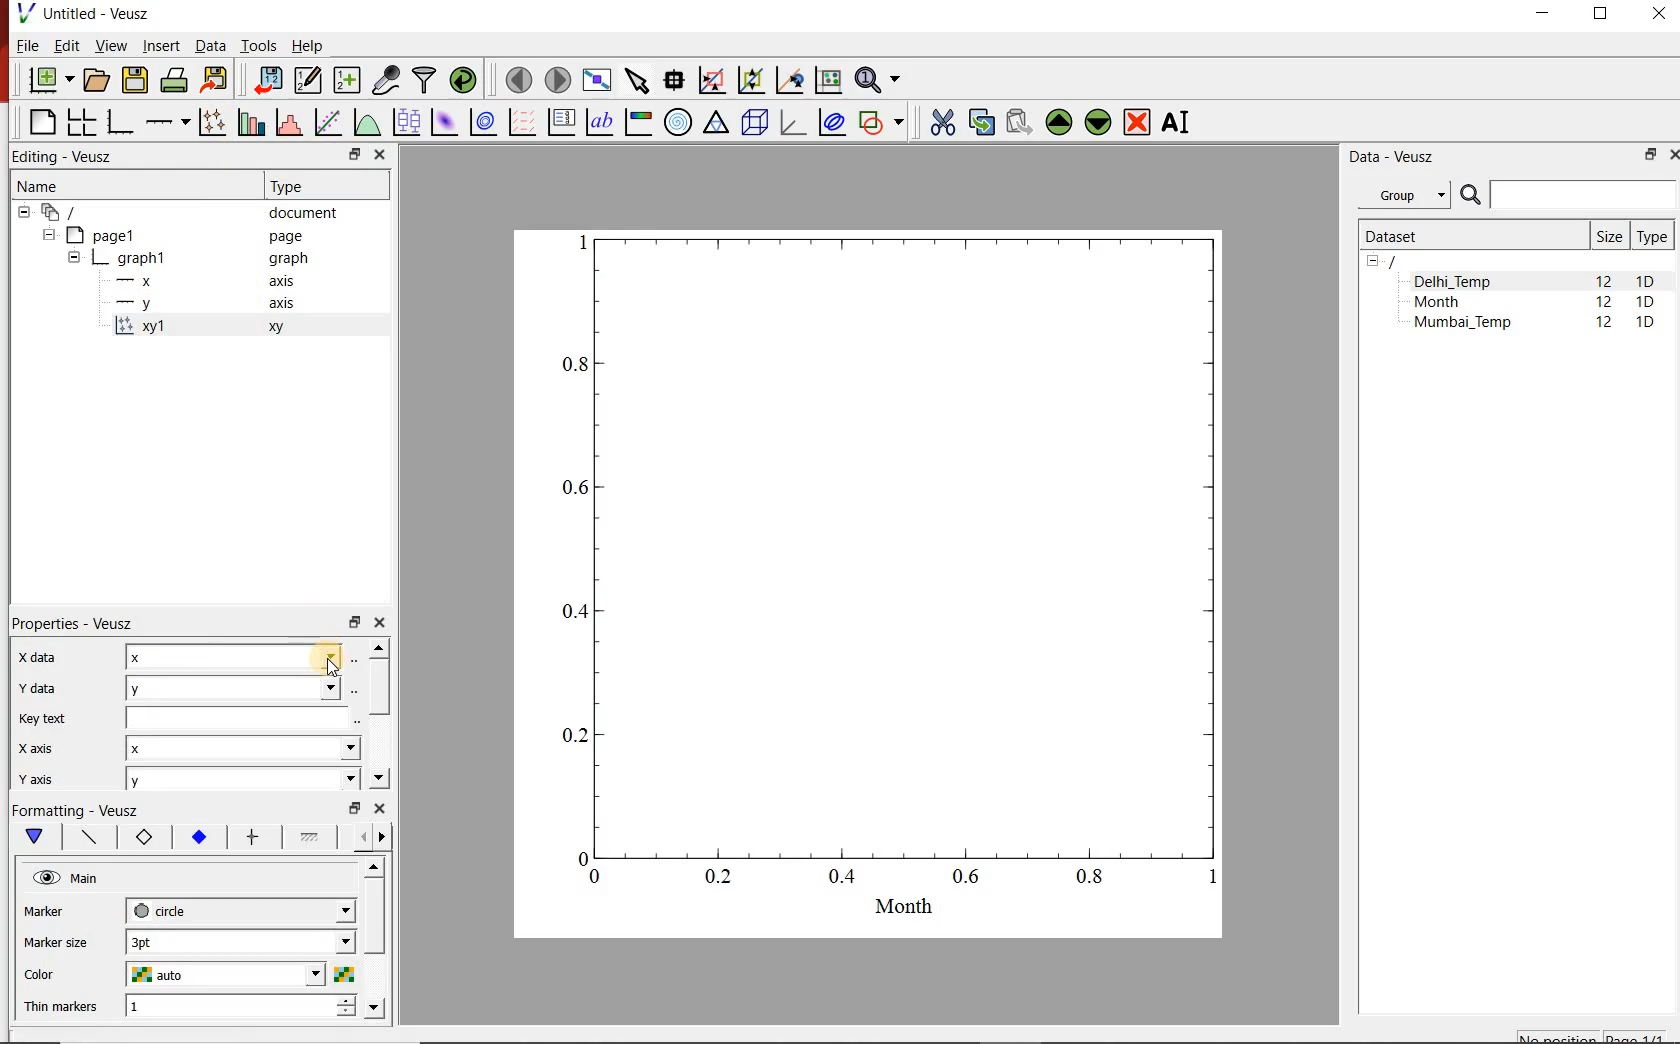 This screenshot has height=1044, width=1680. What do you see at coordinates (353, 621) in the screenshot?
I see `restore` at bounding box center [353, 621].